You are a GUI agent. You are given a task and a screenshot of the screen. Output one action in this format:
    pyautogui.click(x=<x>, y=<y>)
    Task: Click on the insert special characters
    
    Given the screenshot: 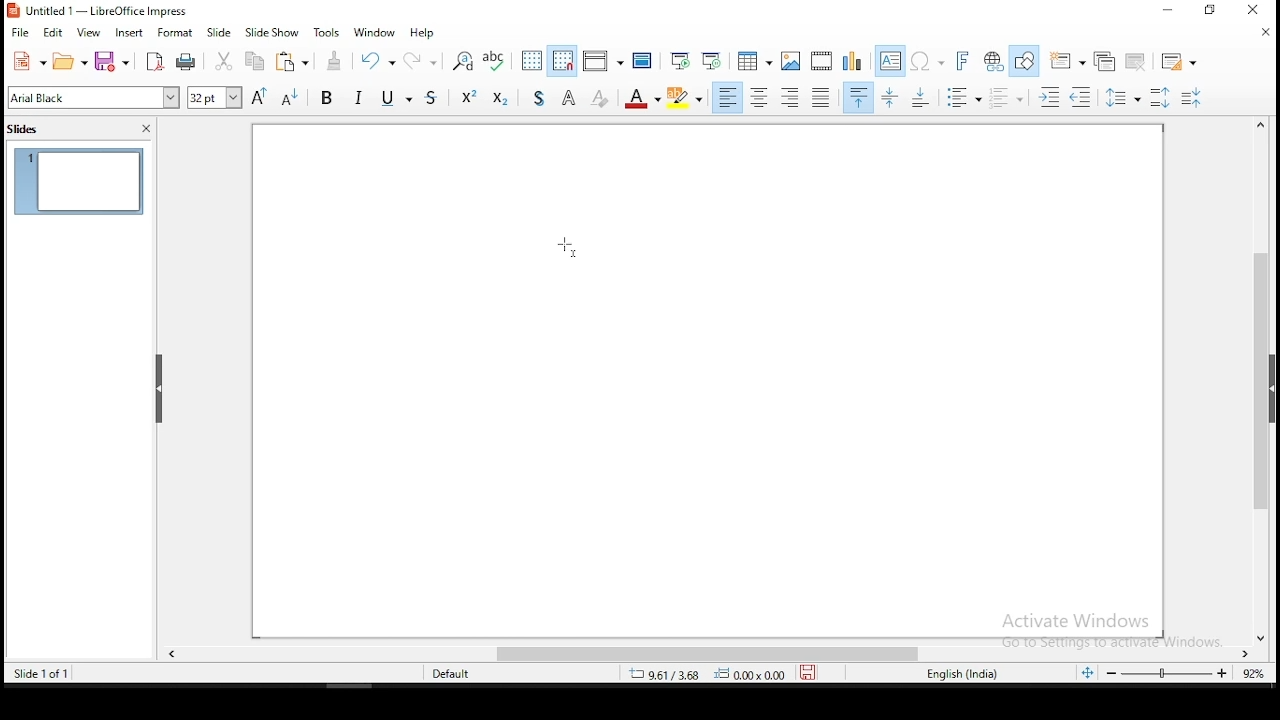 What is the action you would take?
    pyautogui.click(x=927, y=61)
    